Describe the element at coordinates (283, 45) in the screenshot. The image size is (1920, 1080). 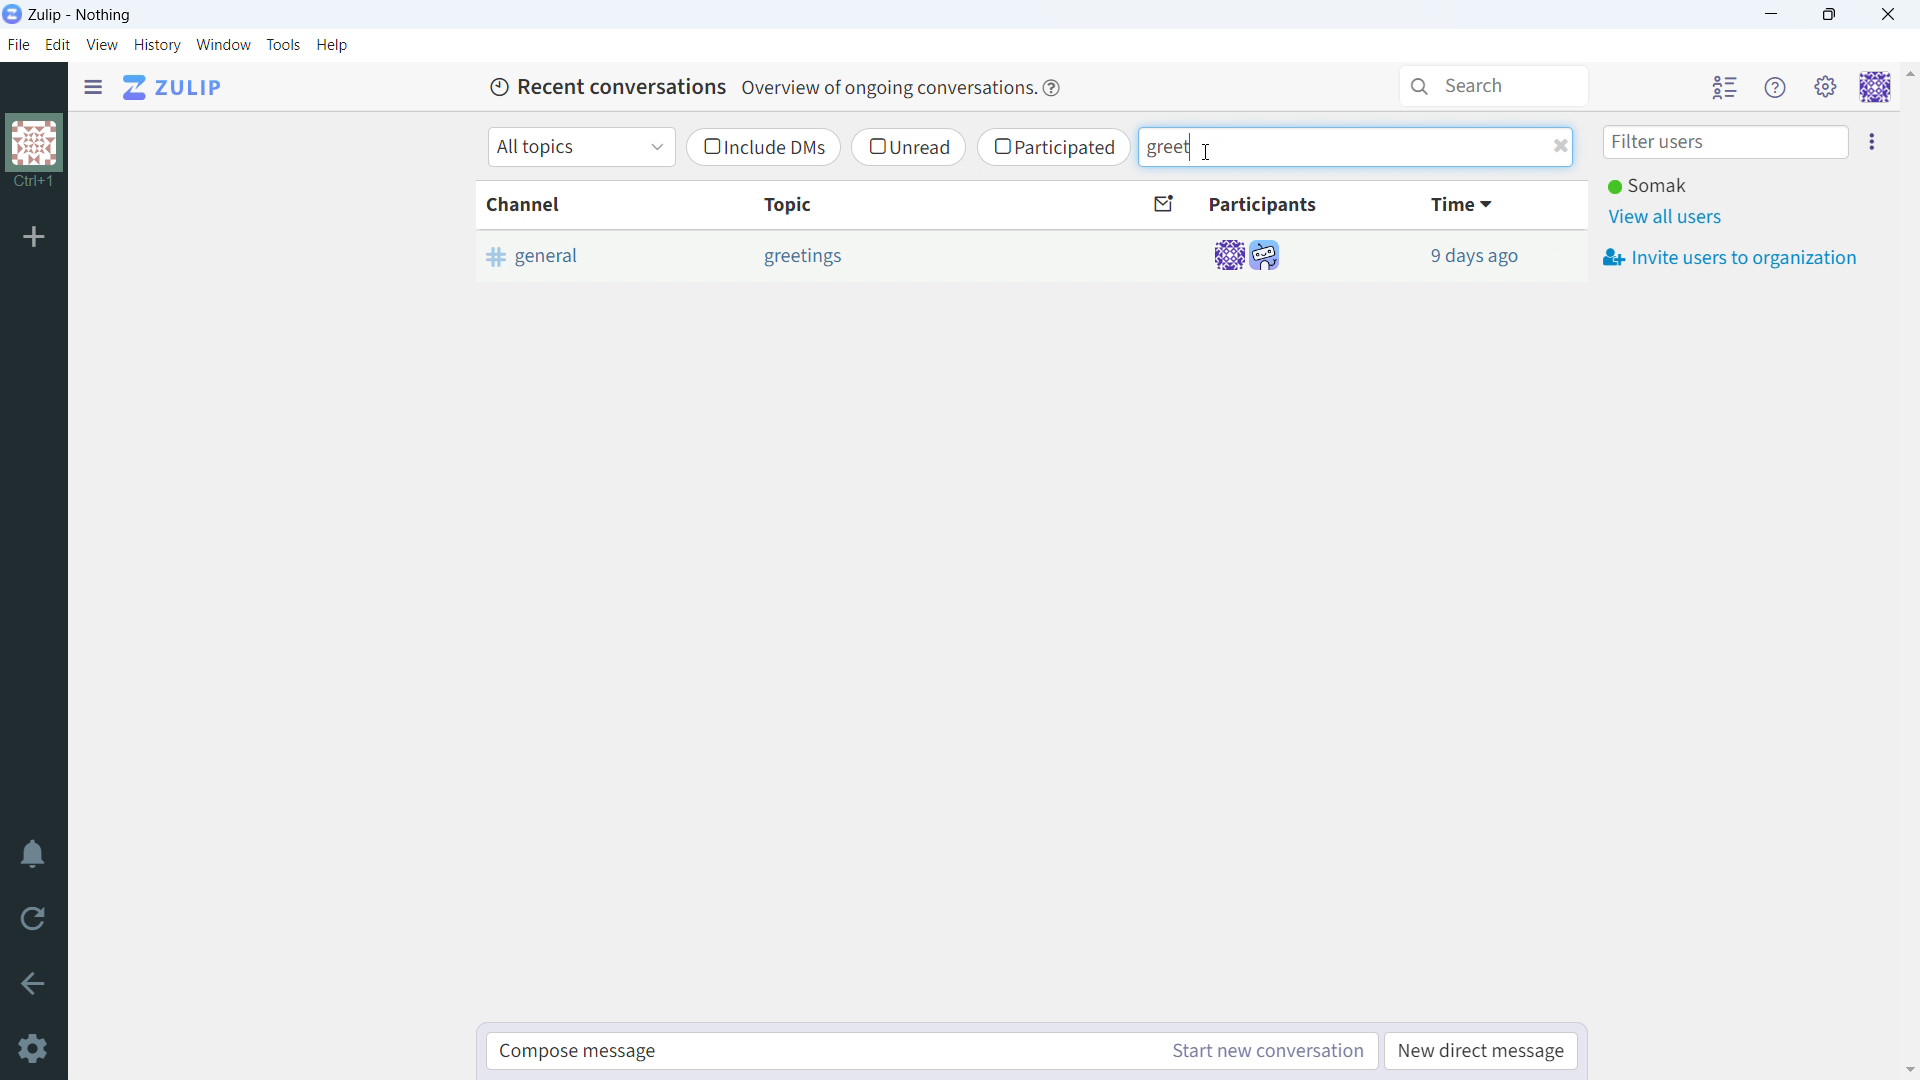
I see `tools` at that location.